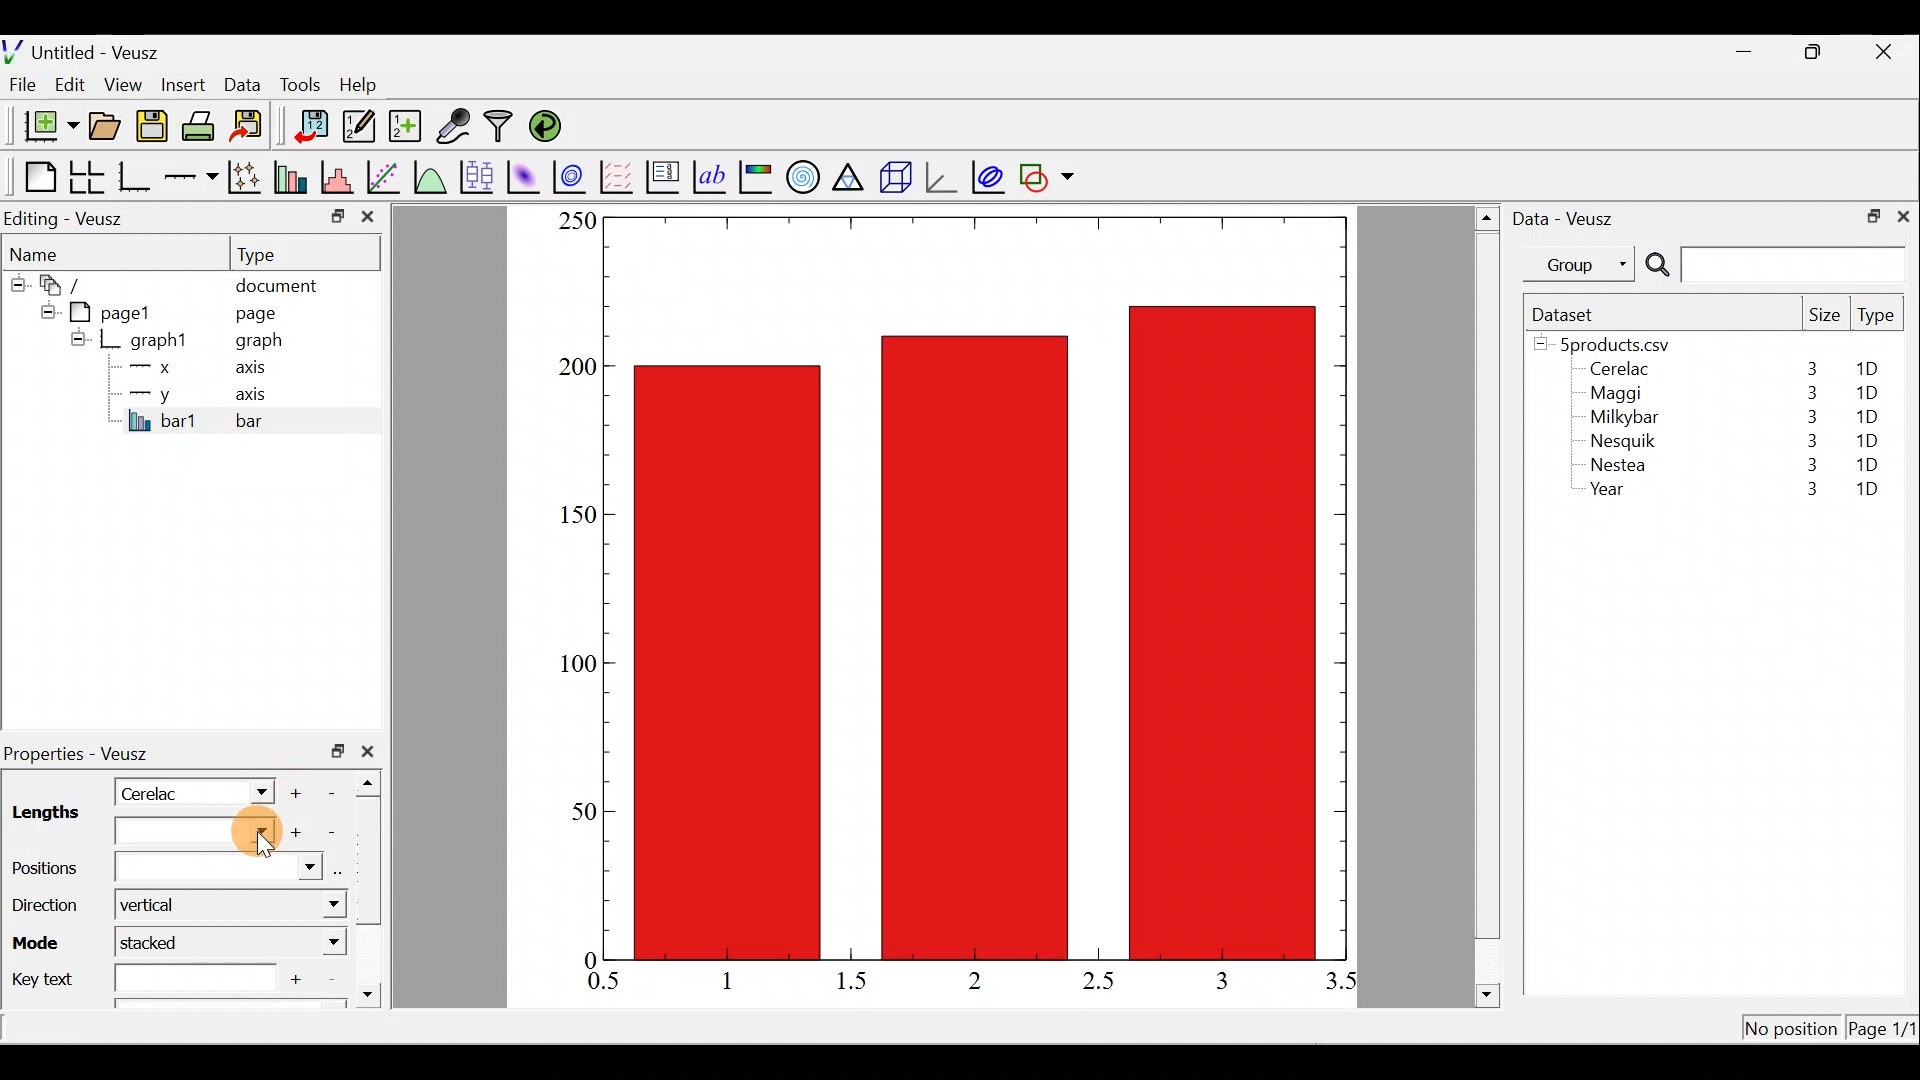  What do you see at coordinates (576, 515) in the screenshot?
I see `150` at bounding box center [576, 515].